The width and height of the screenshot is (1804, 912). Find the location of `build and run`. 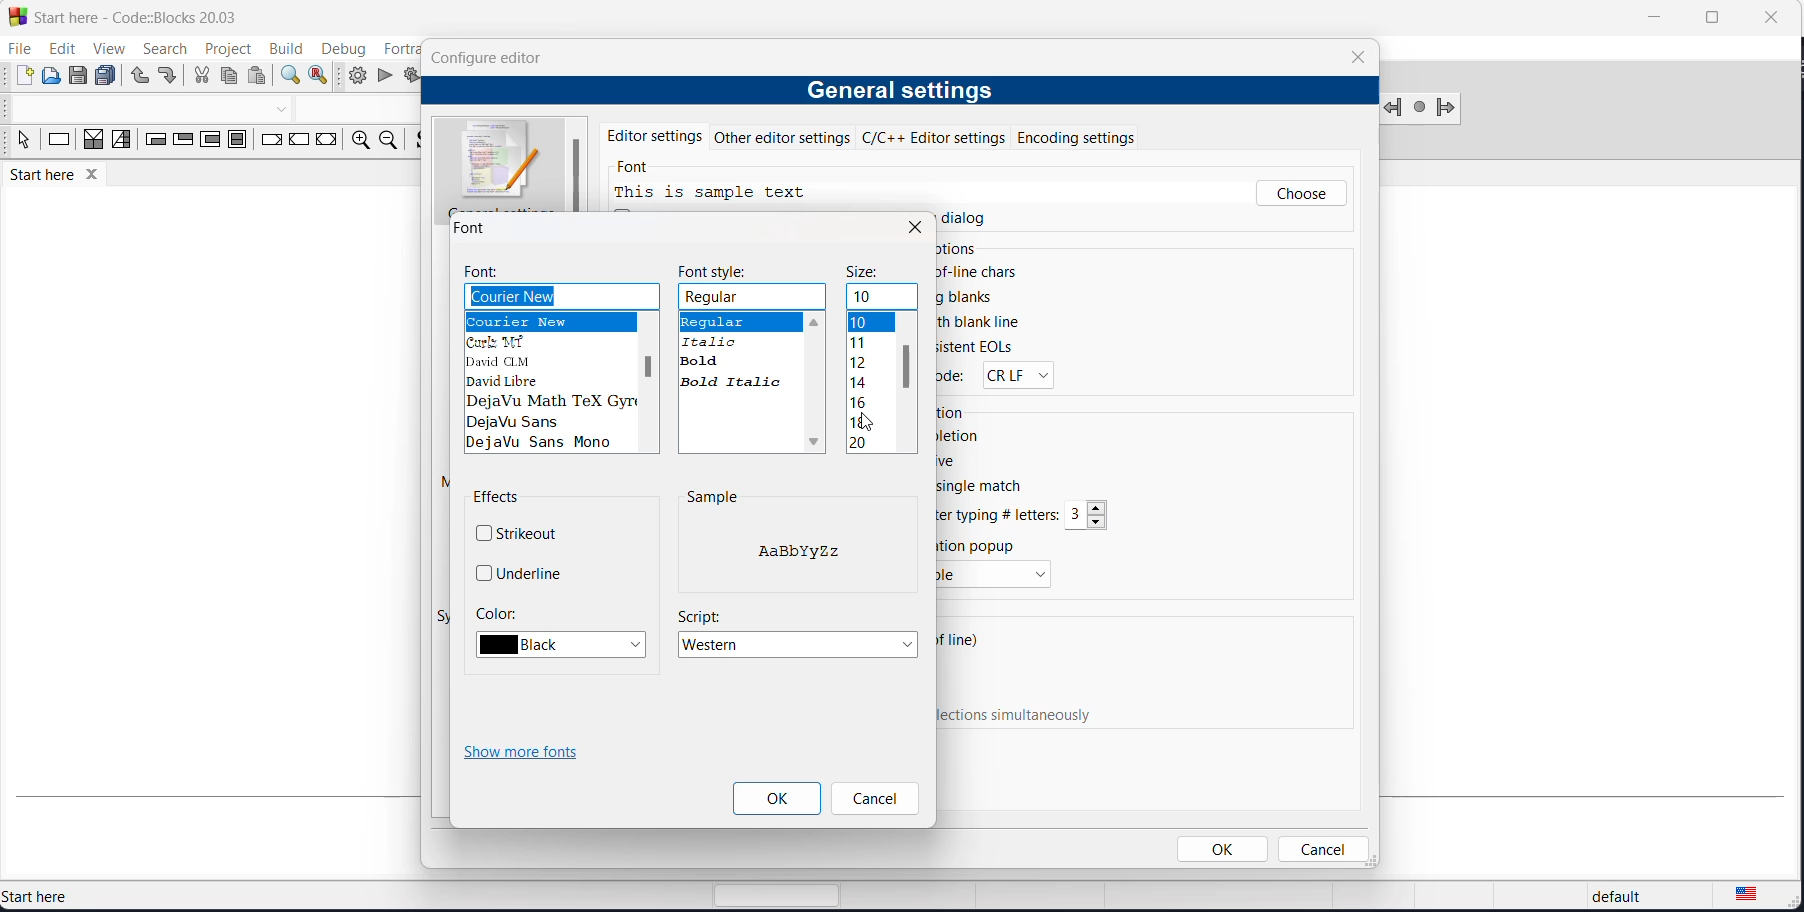

build and run is located at coordinates (410, 77).